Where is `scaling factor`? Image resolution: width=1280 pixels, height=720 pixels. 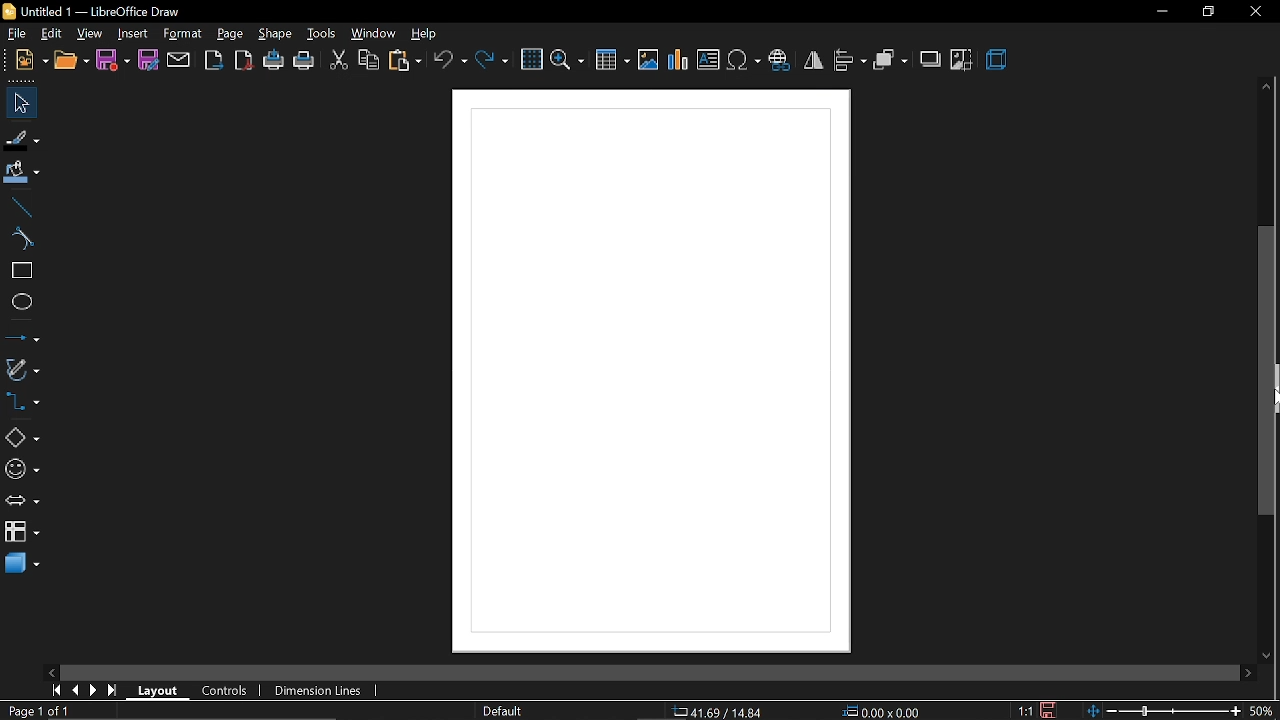 scaling factor is located at coordinates (1023, 711).